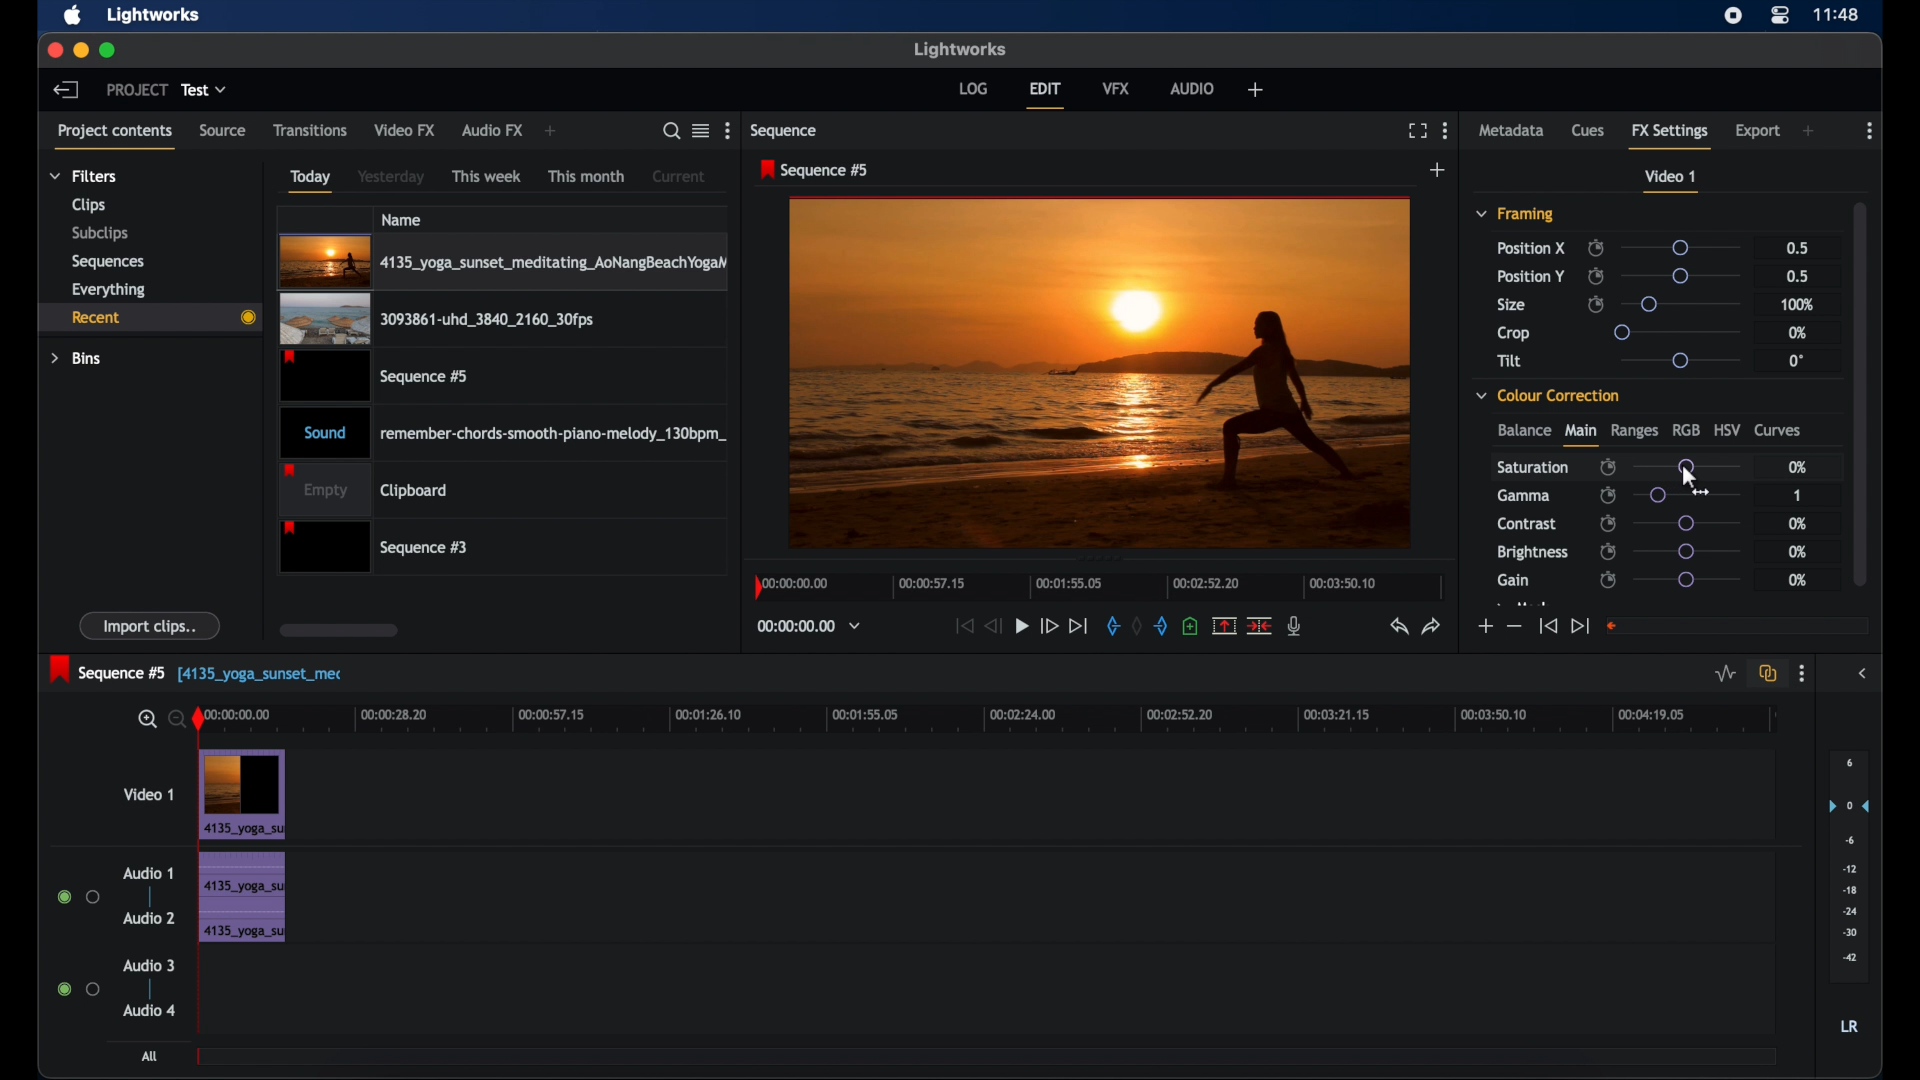  Describe the element at coordinates (206, 90) in the screenshot. I see `test` at that location.